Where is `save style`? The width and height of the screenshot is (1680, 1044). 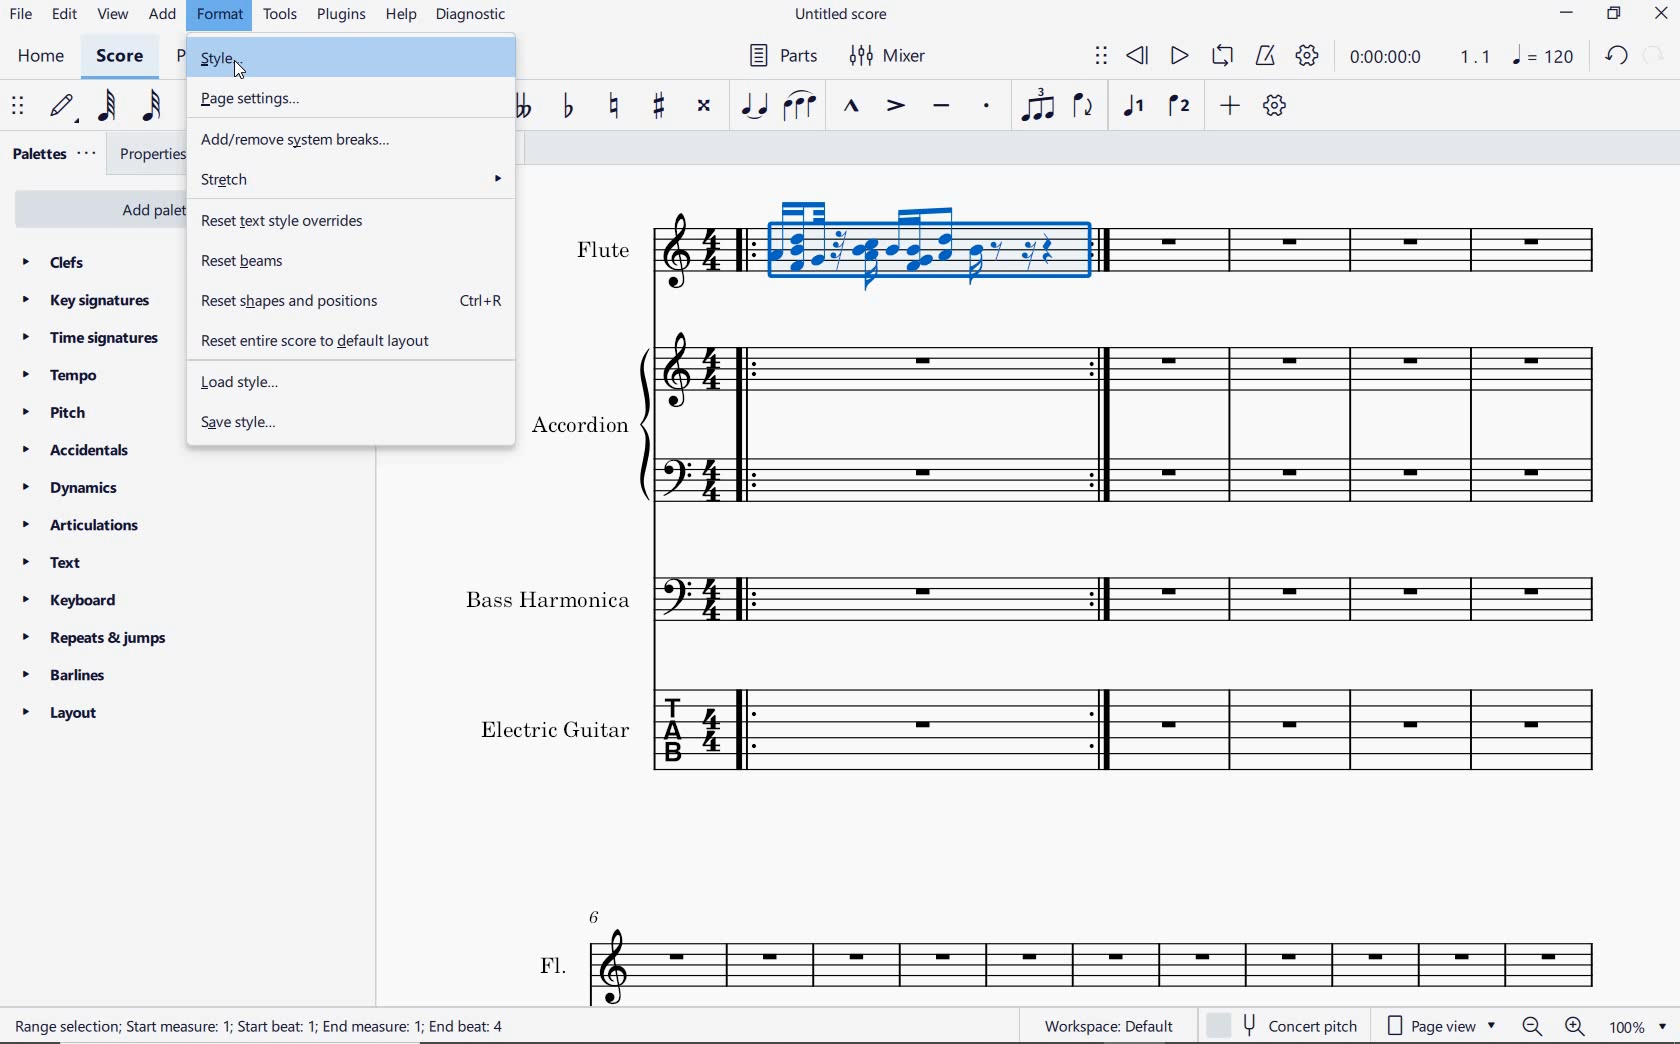 save style is located at coordinates (349, 424).